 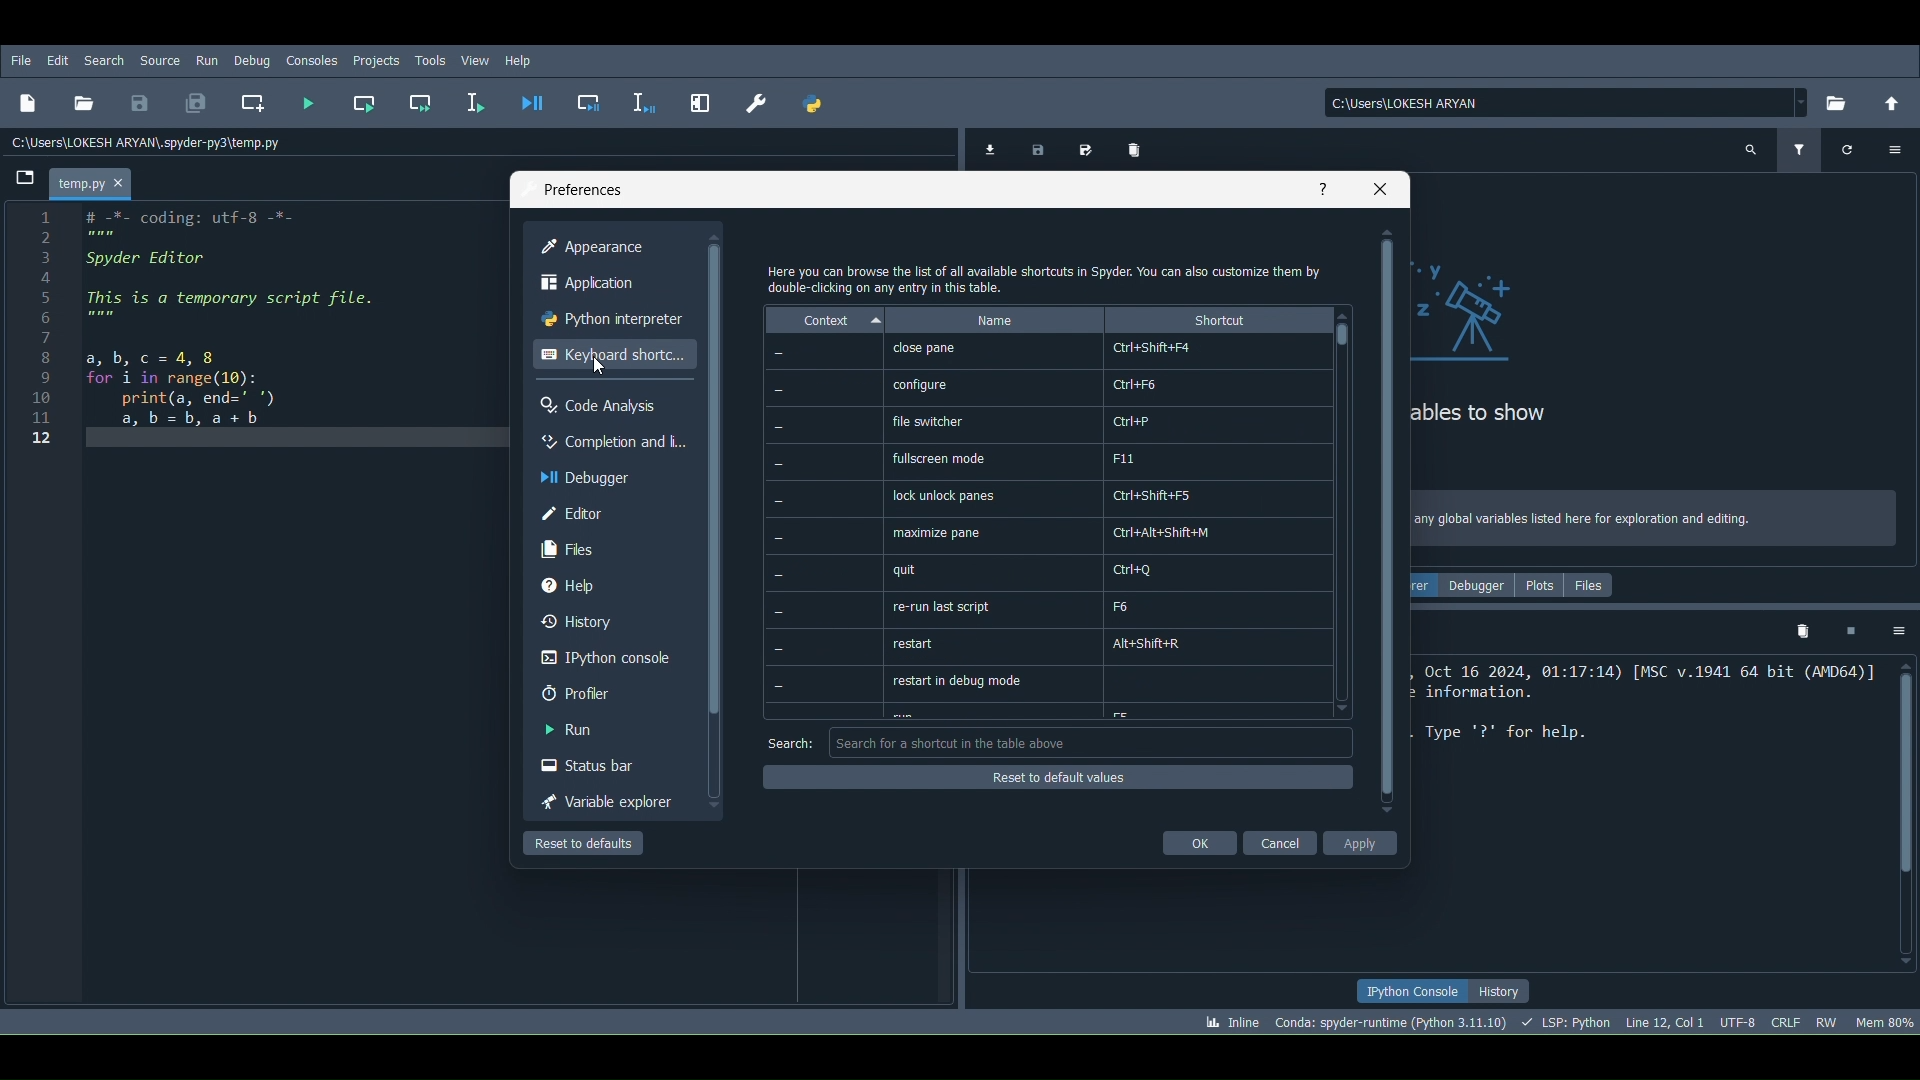 What do you see at coordinates (1895, 154) in the screenshot?
I see `Options` at bounding box center [1895, 154].